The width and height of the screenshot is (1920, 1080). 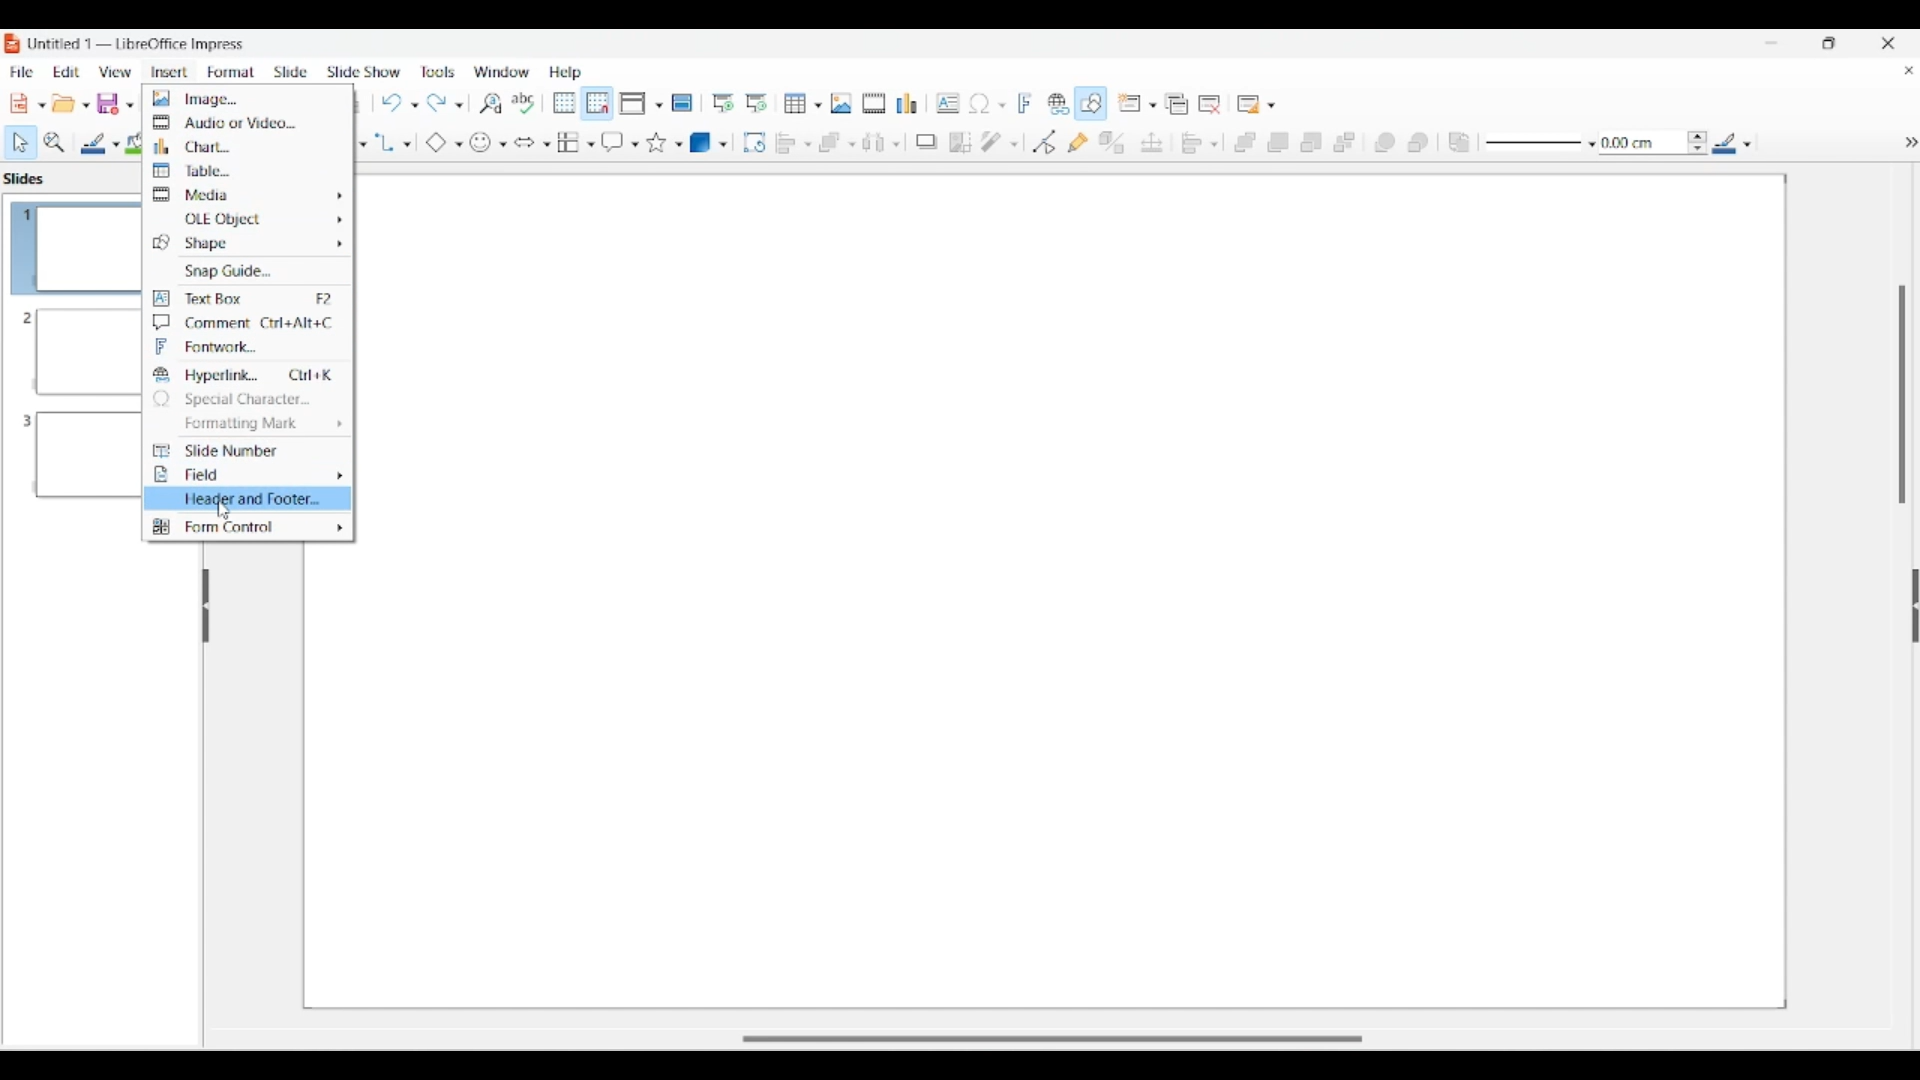 I want to click on Vertical slide bar, so click(x=1902, y=395).